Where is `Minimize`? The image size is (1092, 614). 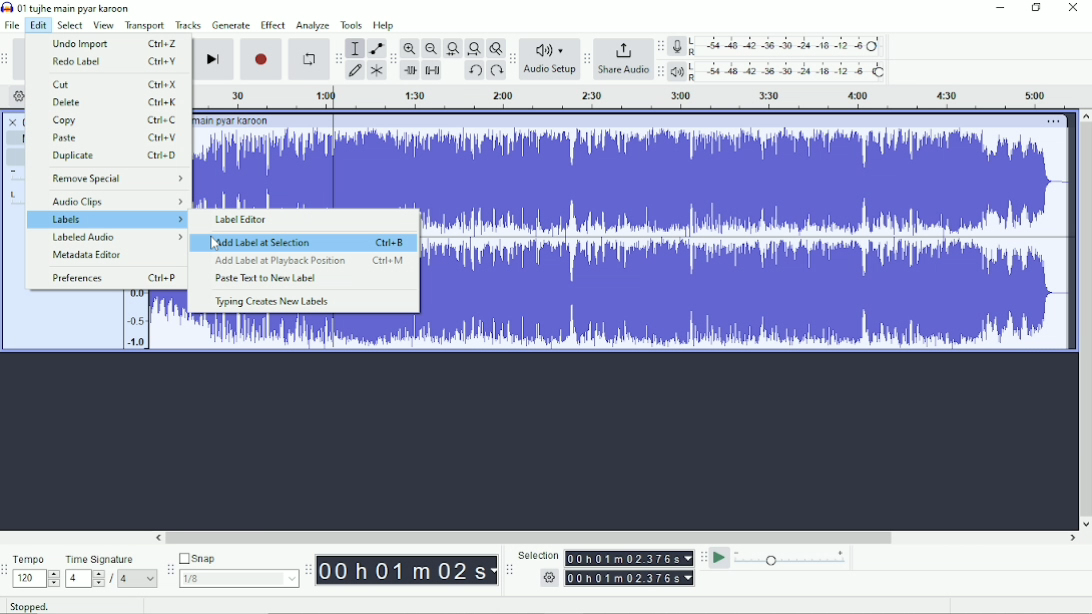 Minimize is located at coordinates (1001, 8).